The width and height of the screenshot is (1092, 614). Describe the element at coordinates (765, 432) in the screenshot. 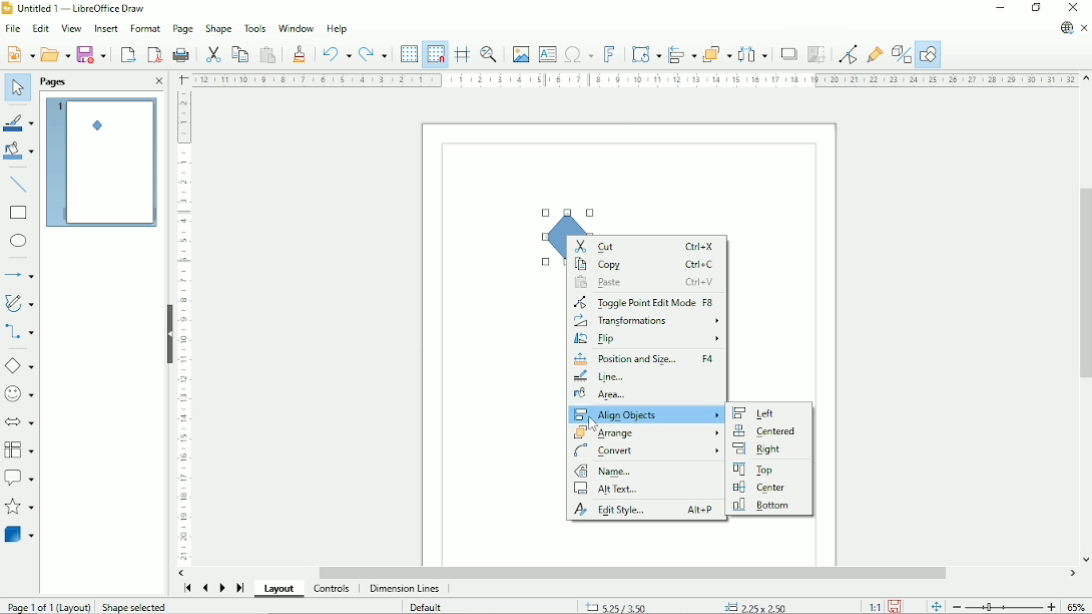

I see `Centered` at that location.